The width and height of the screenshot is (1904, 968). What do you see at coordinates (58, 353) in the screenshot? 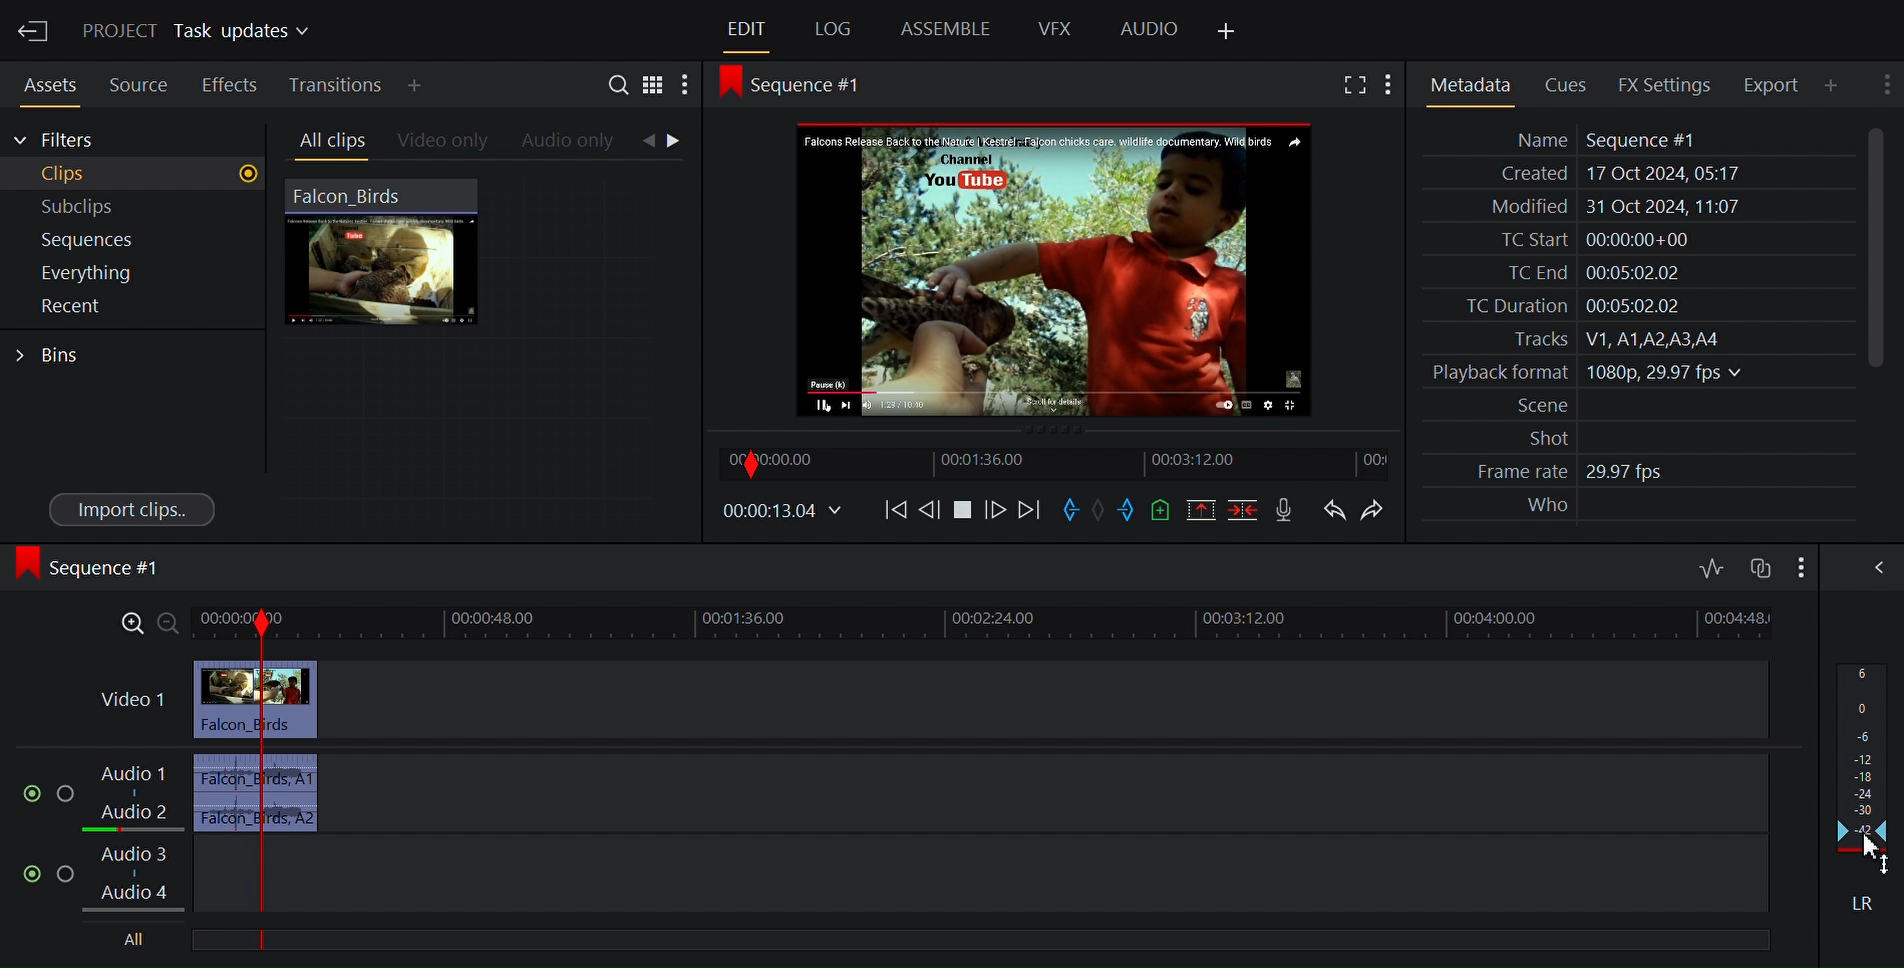
I see `Bins` at bounding box center [58, 353].